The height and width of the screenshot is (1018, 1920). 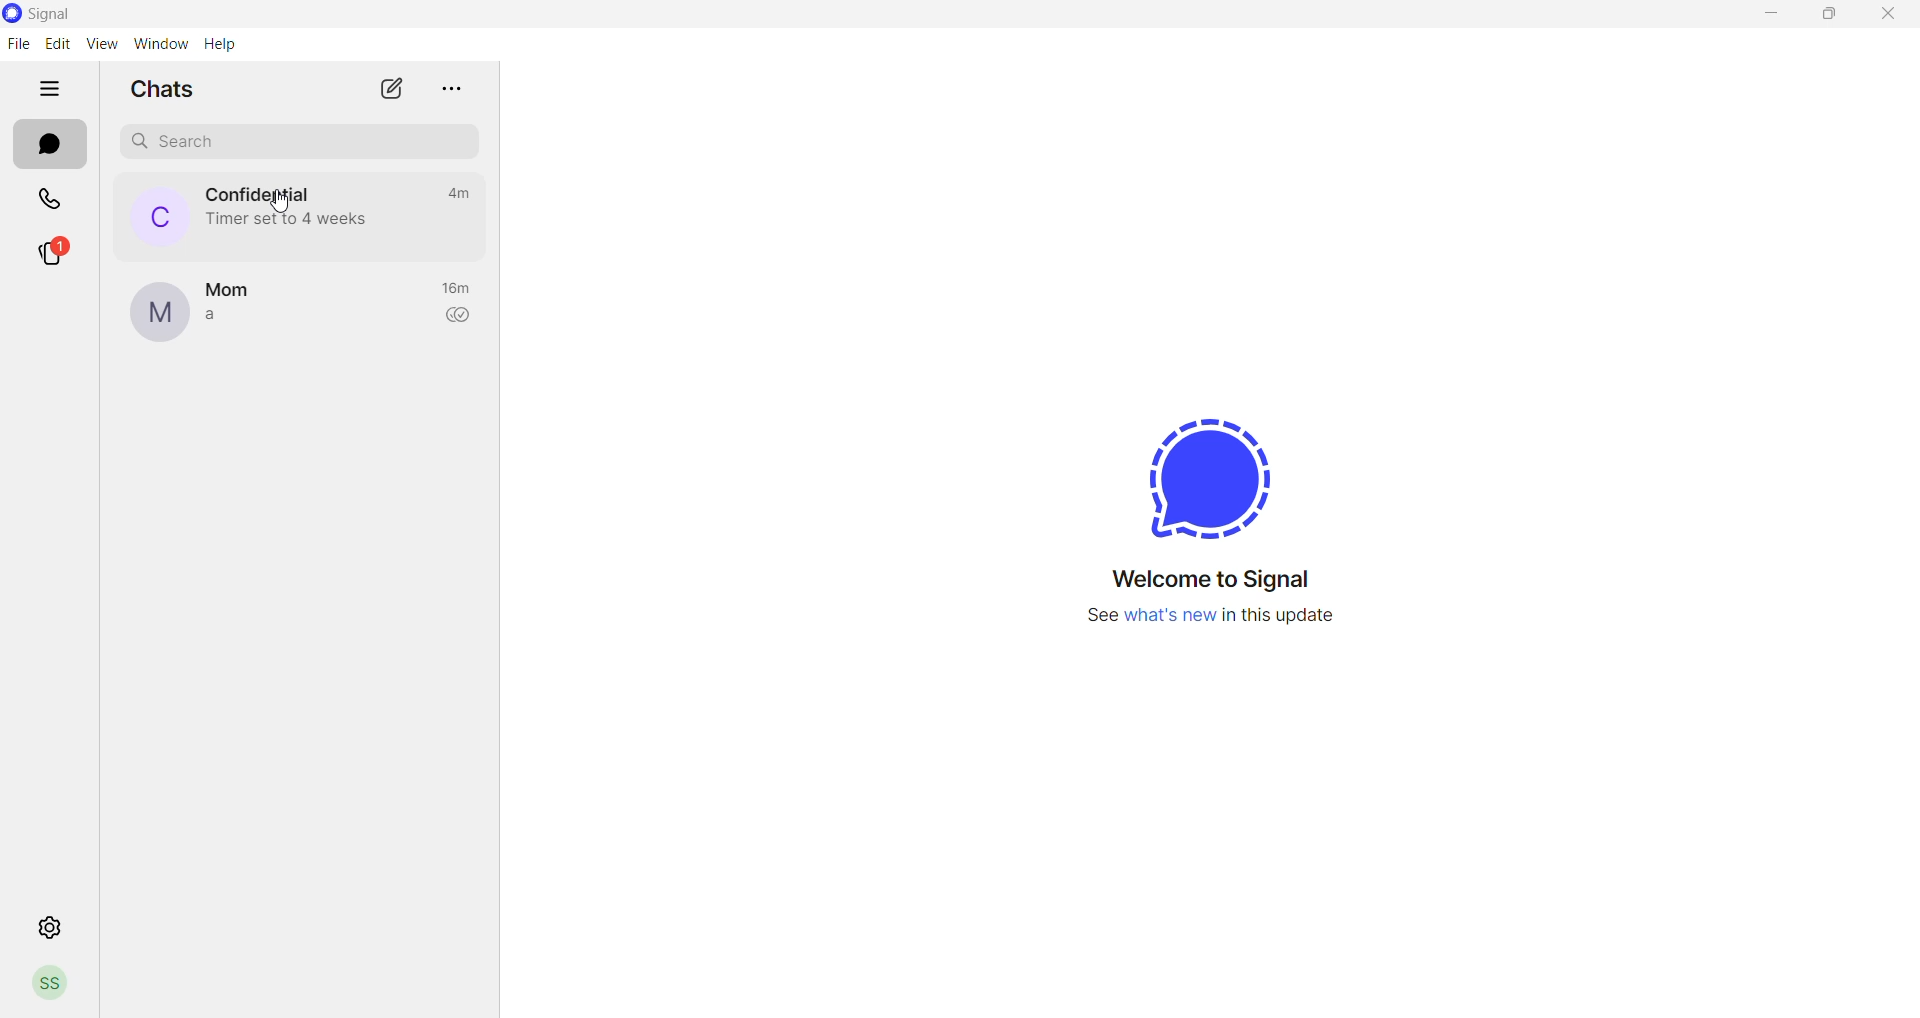 What do you see at coordinates (391, 89) in the screenshot?
I see `new chat` at bounding box center [391, 89].